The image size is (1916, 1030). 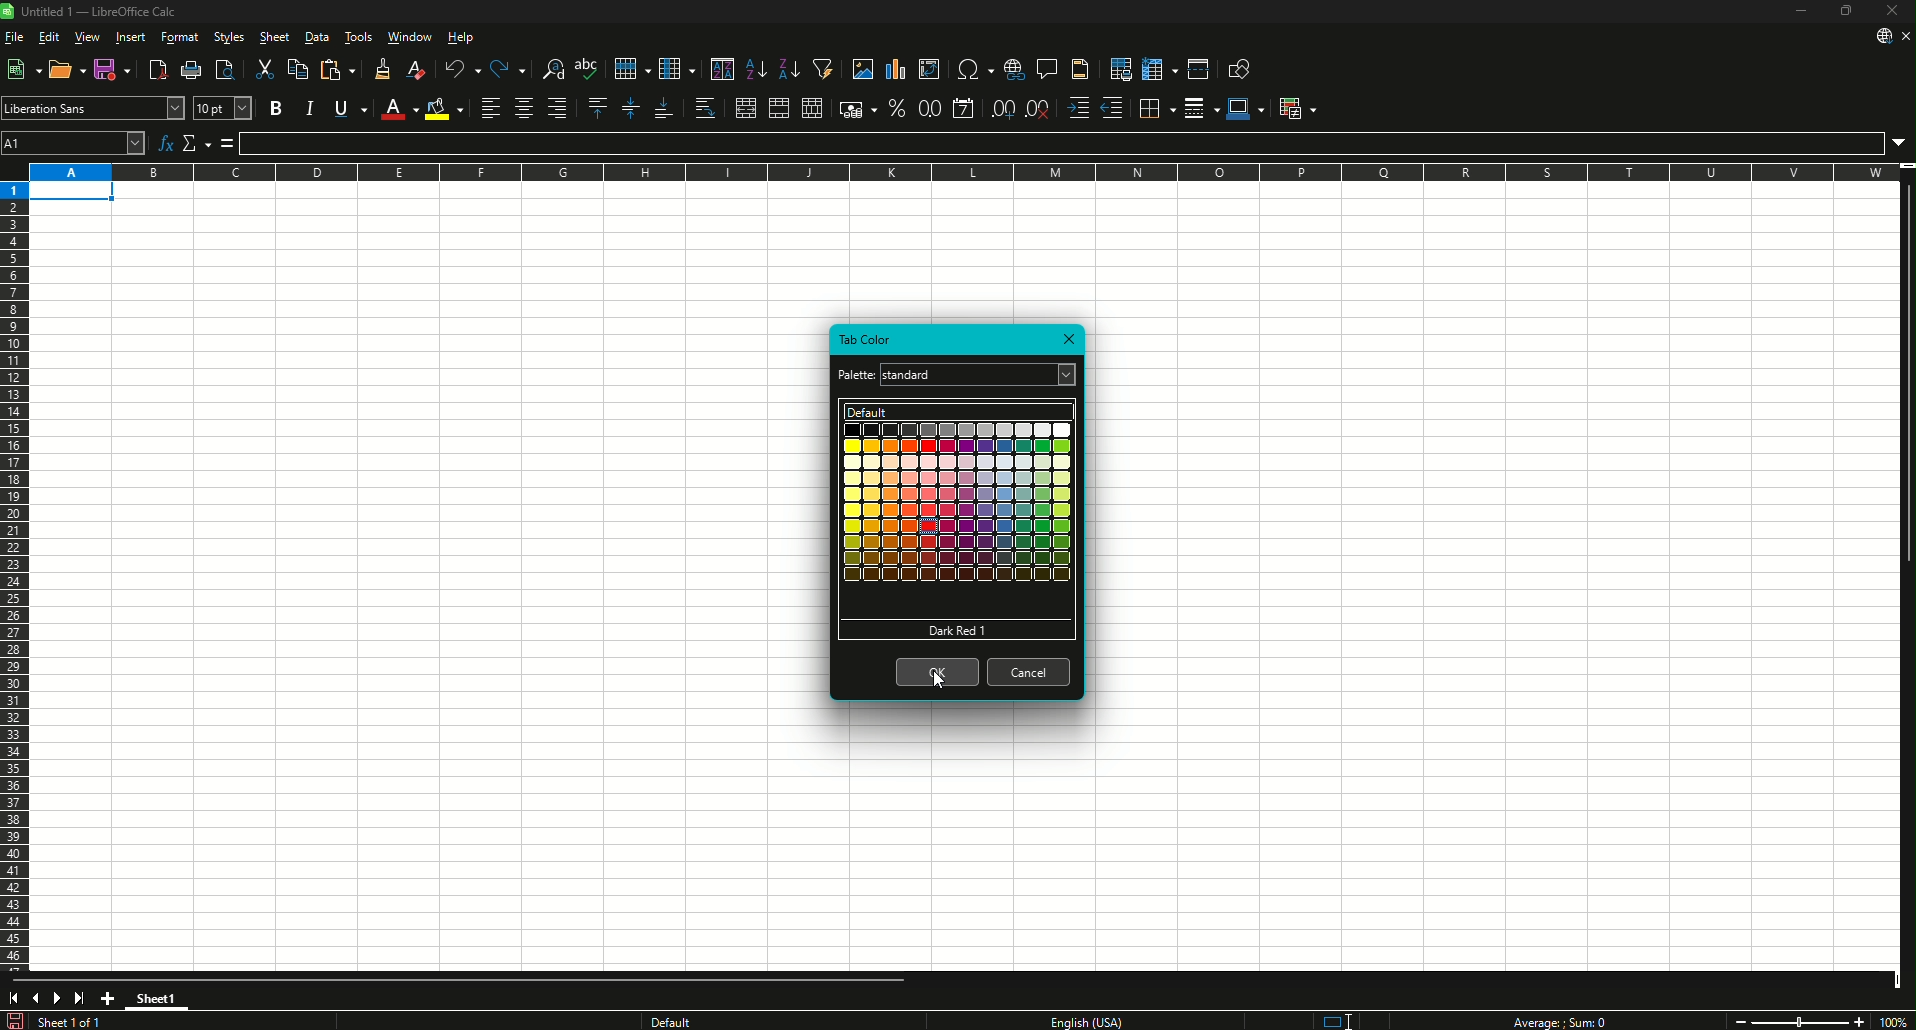 I want to click on Close, so click(x=1068, y=339).